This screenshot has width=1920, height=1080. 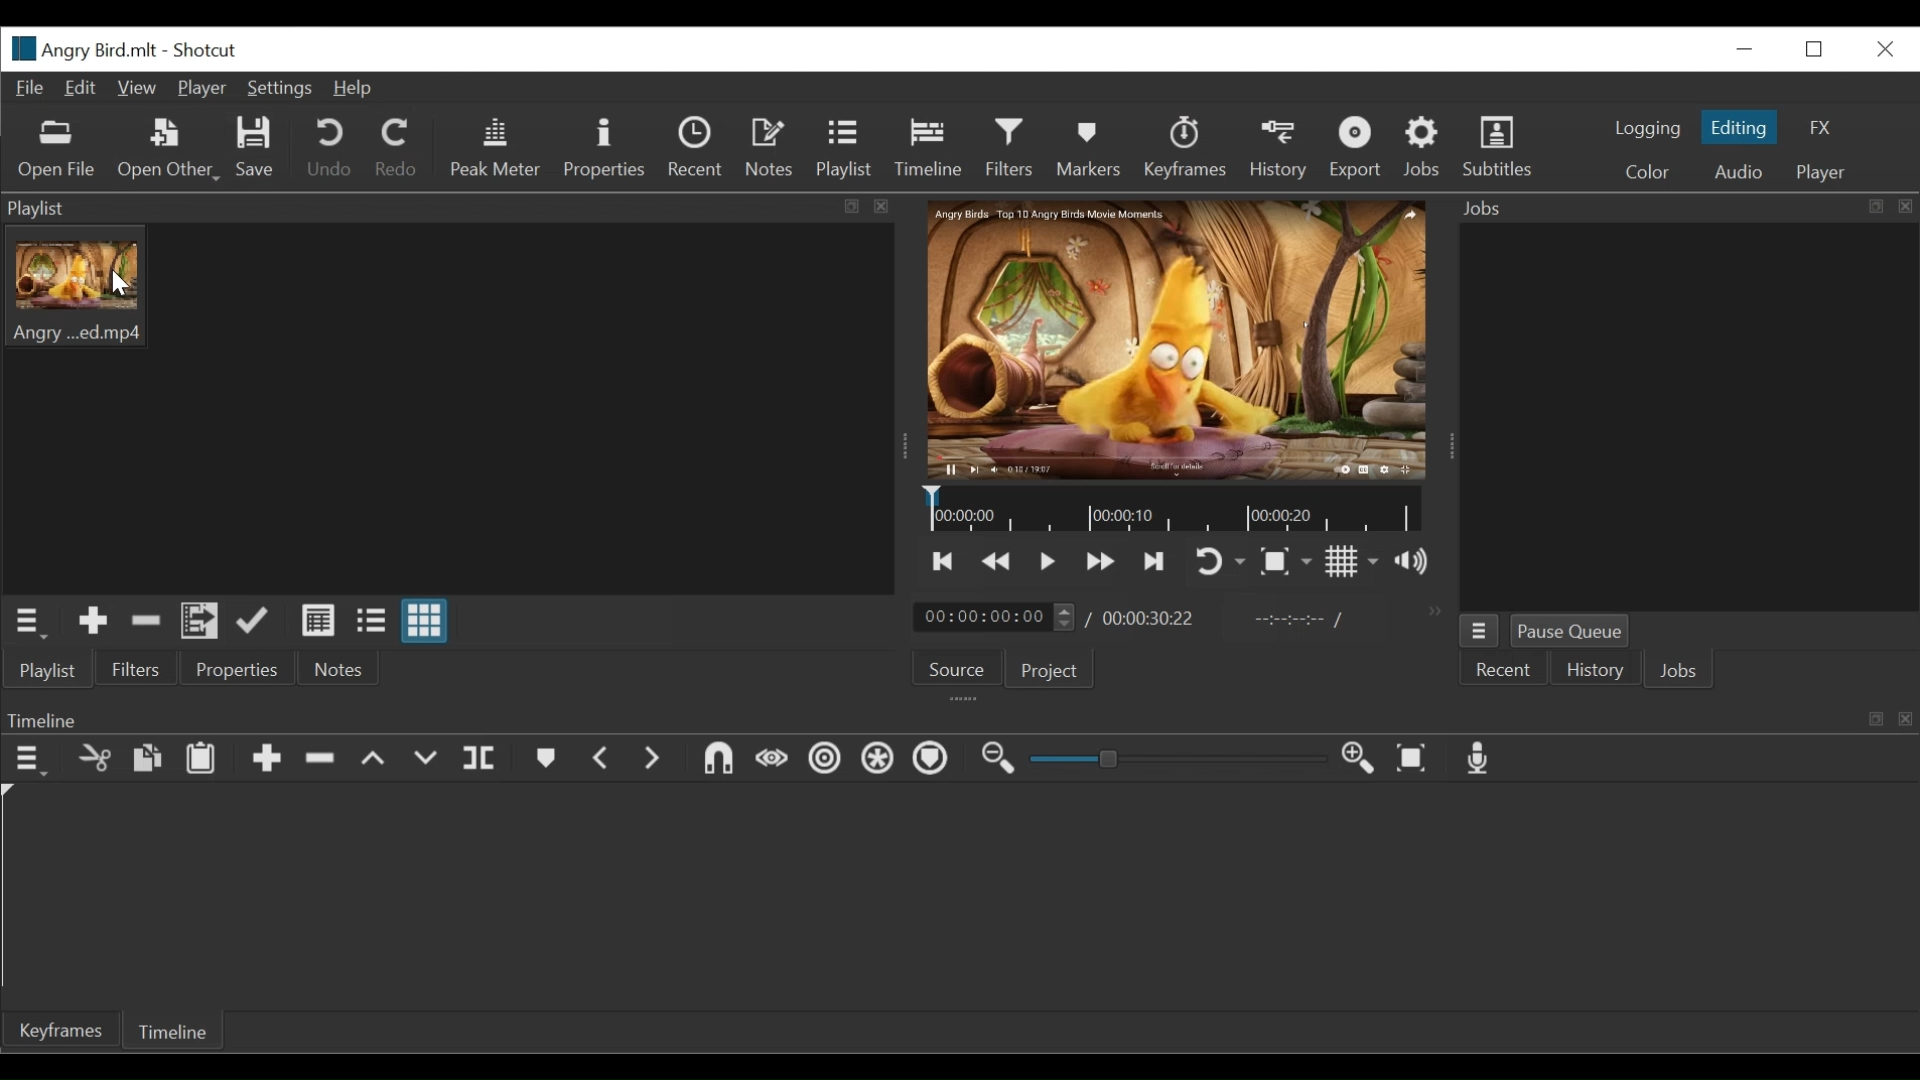 I want to click on Notes, so click(x=772, y=148).